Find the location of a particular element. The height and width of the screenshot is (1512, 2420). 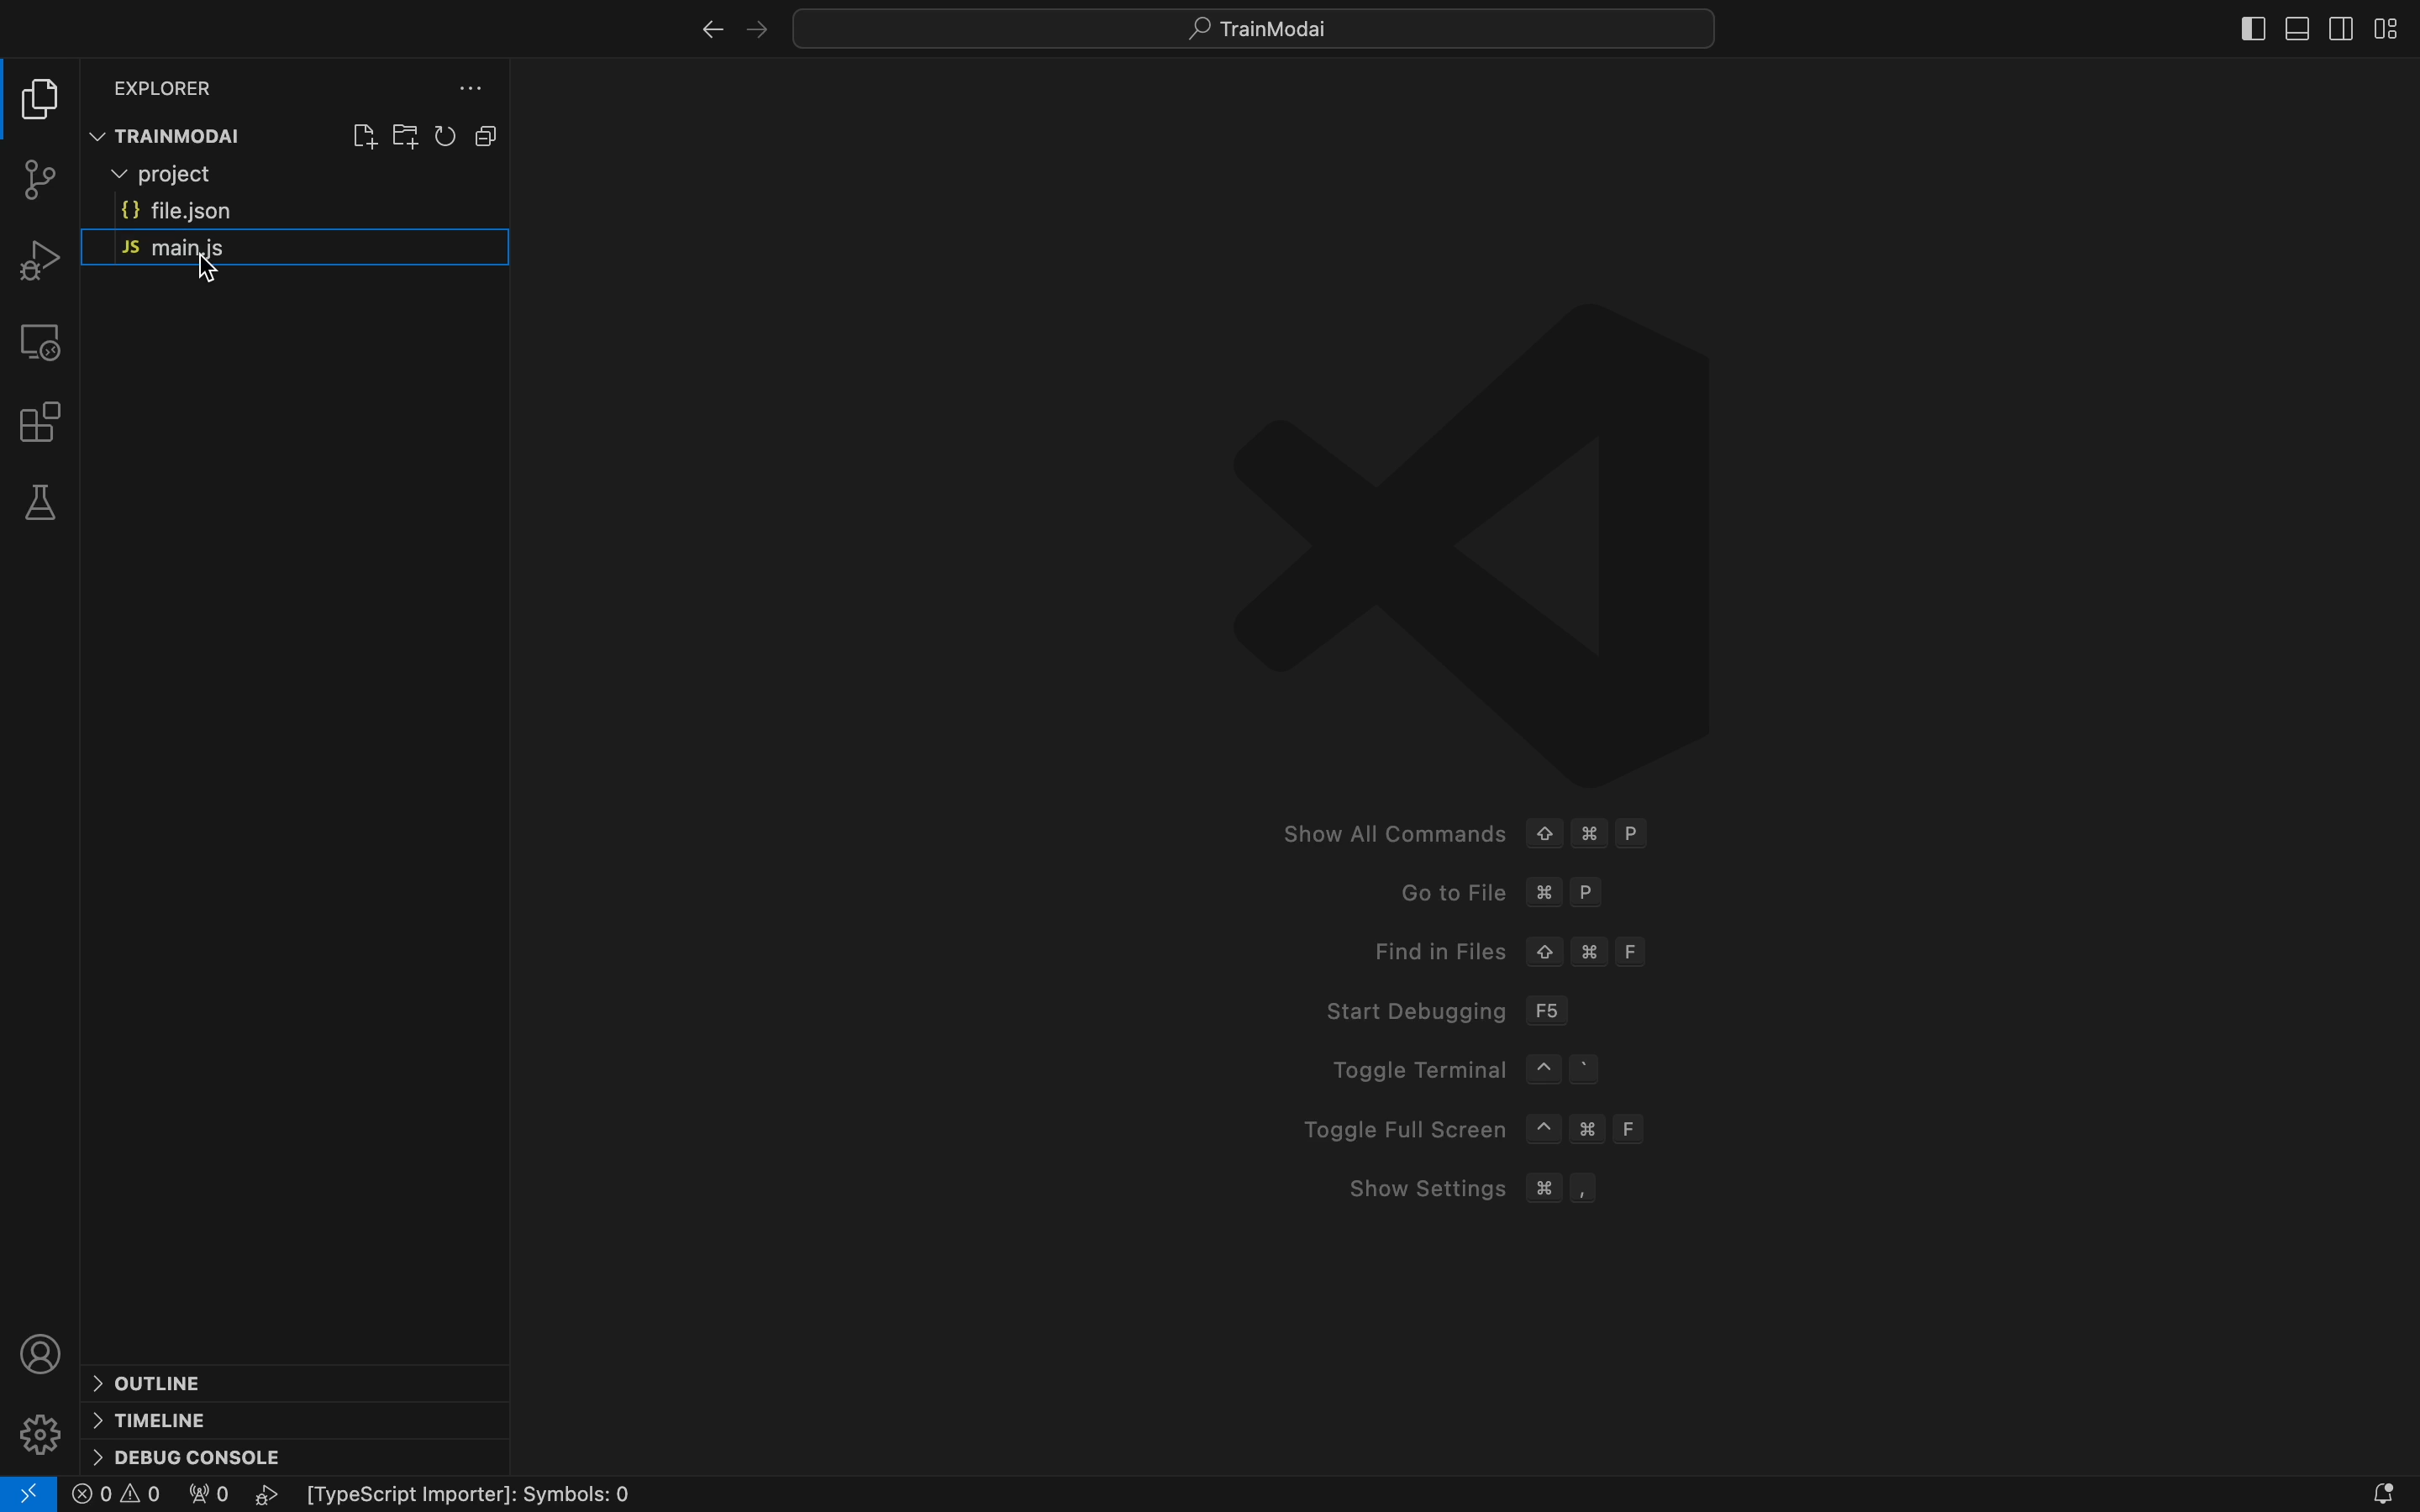

tests is located at coordinates (40, 498).